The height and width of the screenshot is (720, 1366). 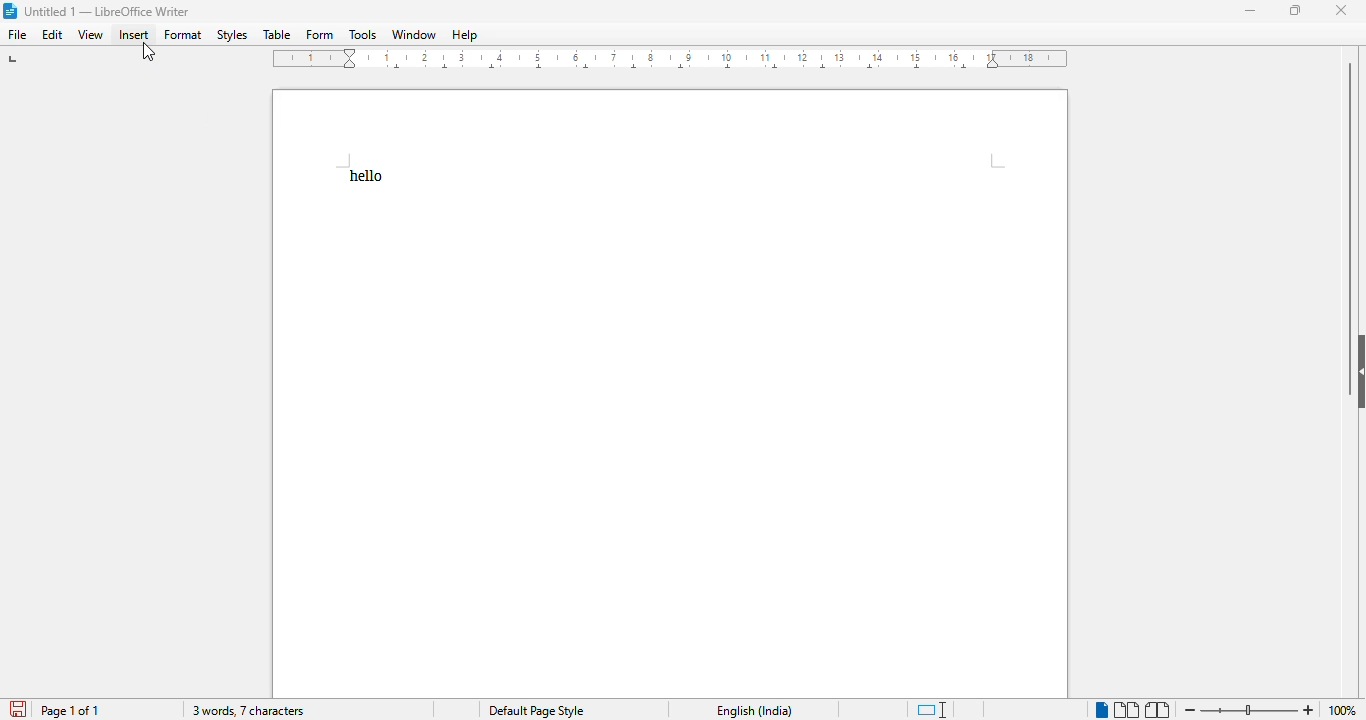 I want to click on edit, so click(x=53, y=34).